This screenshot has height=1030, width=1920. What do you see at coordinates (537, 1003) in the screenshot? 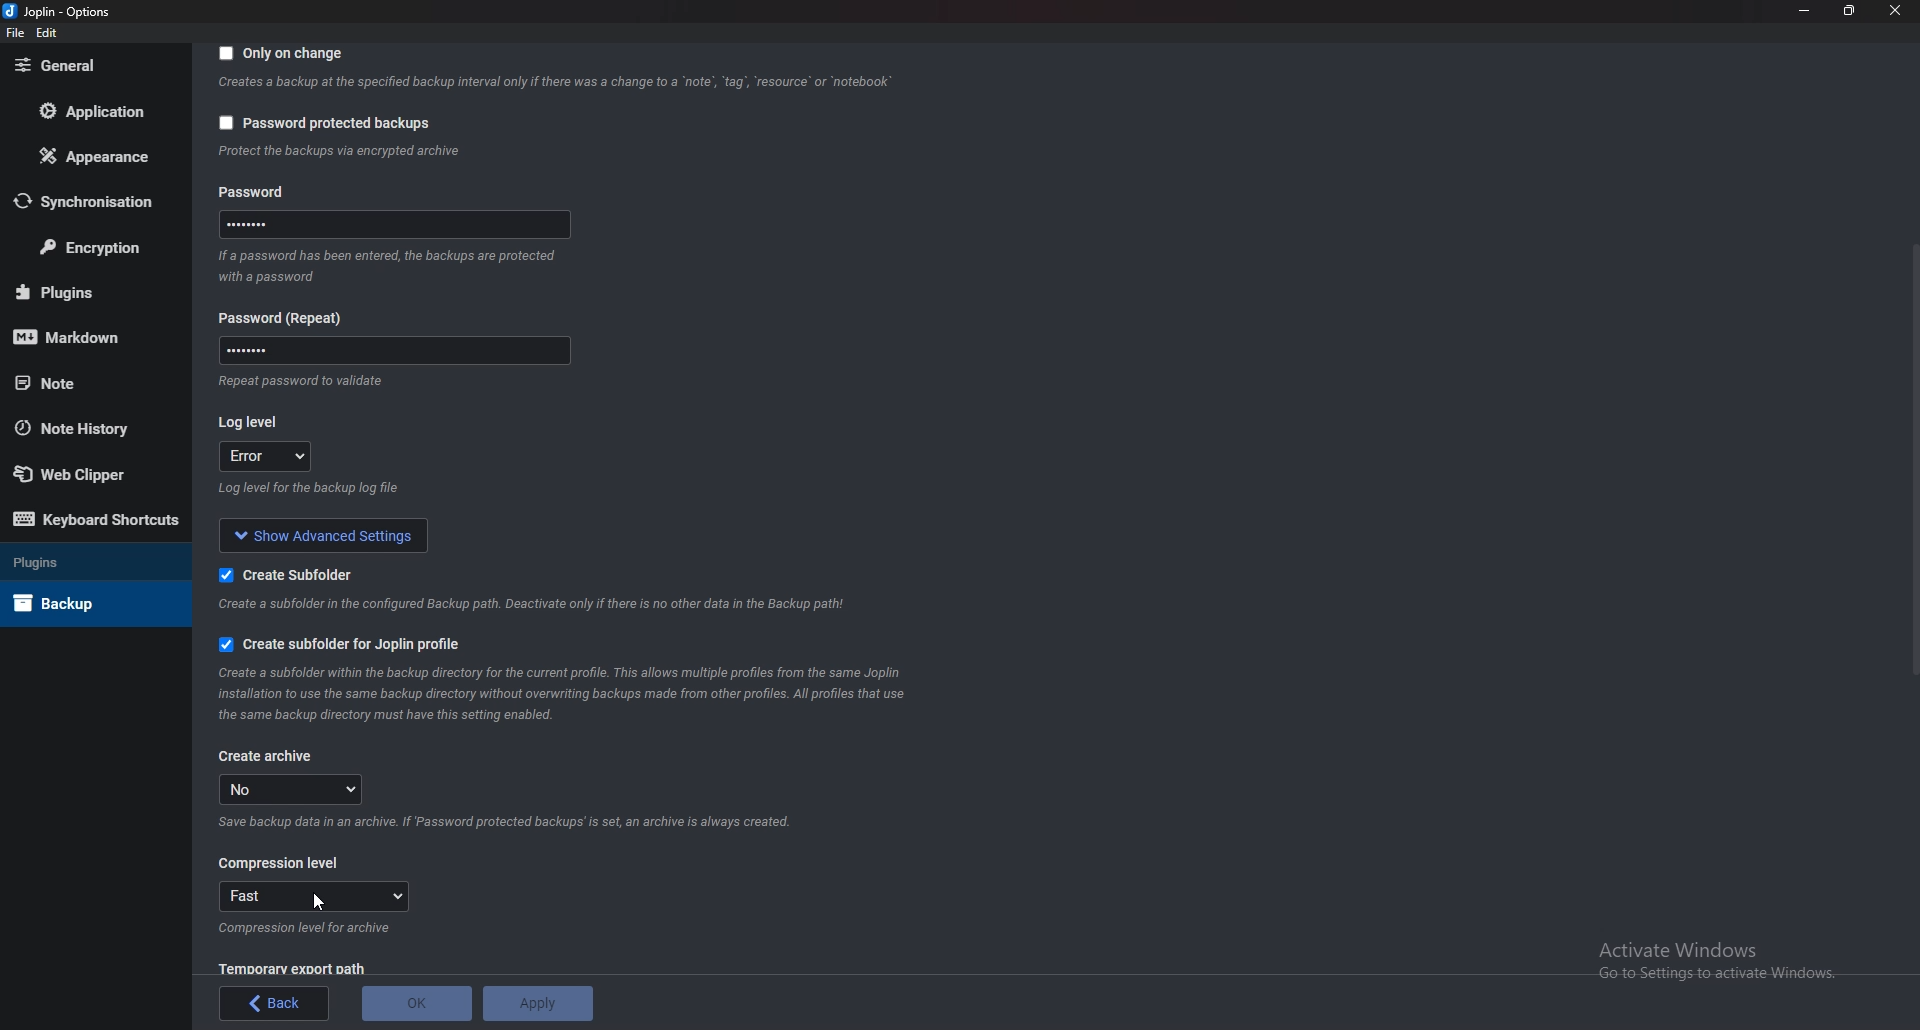
I see `Apply` at bounding box center [537, 1003].